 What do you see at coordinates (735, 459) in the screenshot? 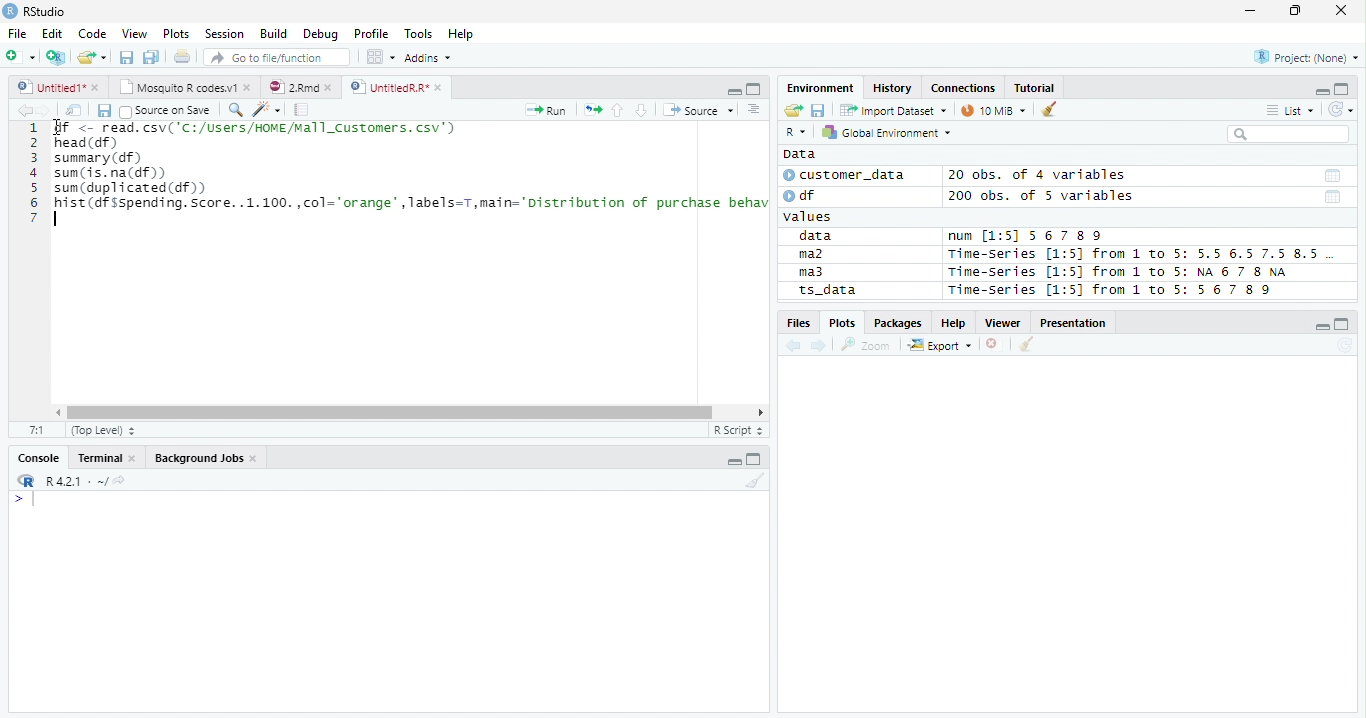
I see `Minimize` at bounding box center [735, 459].